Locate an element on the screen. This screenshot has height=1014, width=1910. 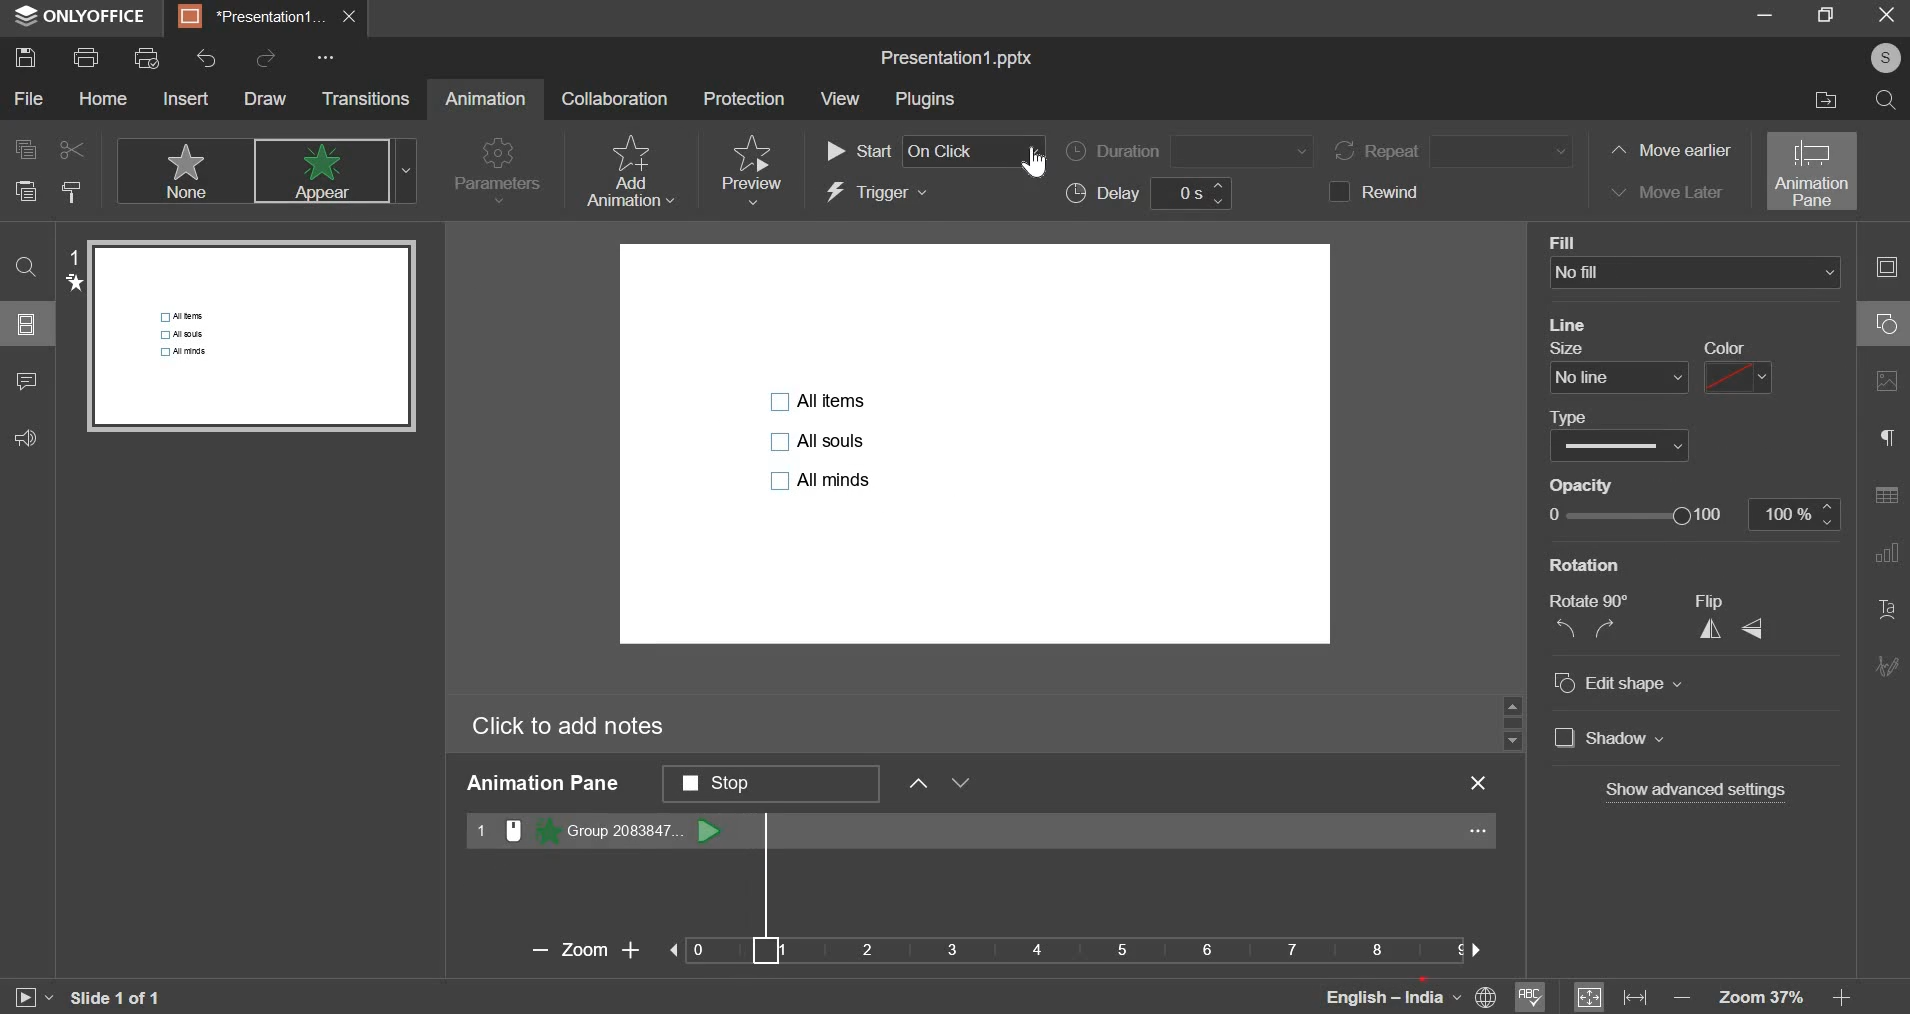
parameters is located at coordinates (498, 173).